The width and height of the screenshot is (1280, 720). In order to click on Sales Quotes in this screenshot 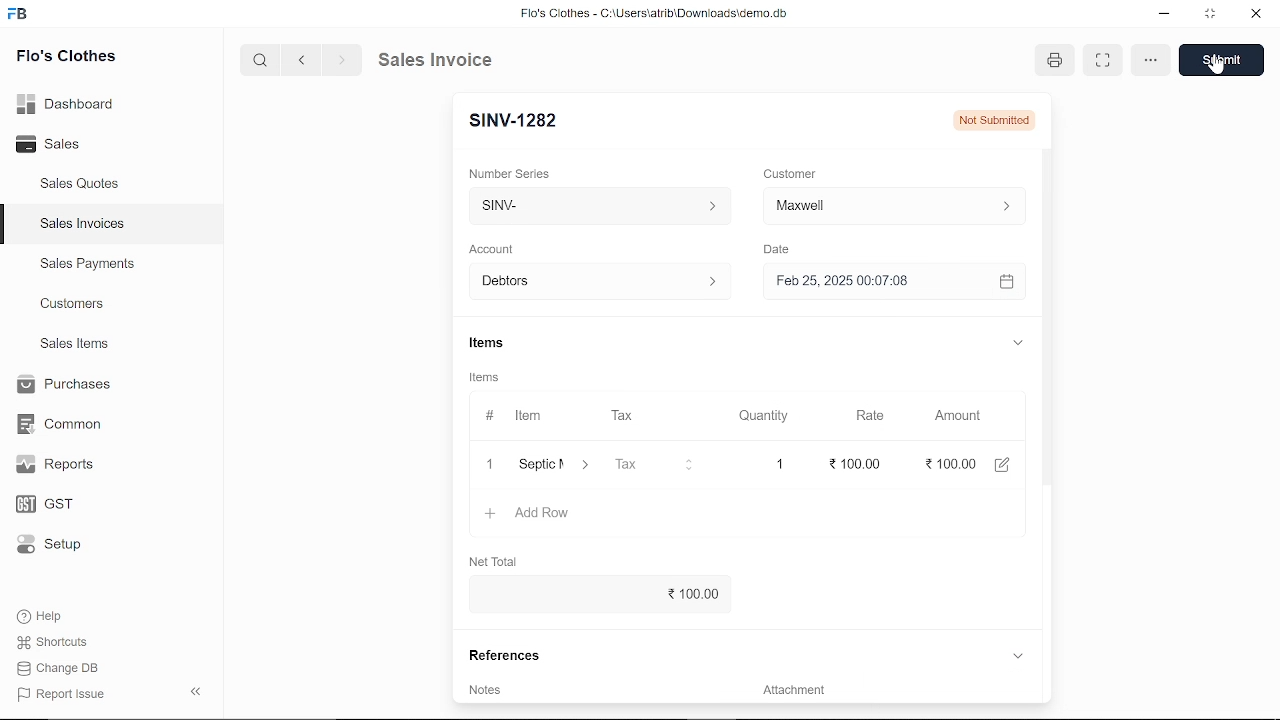, I will do `click(82, 186)`.